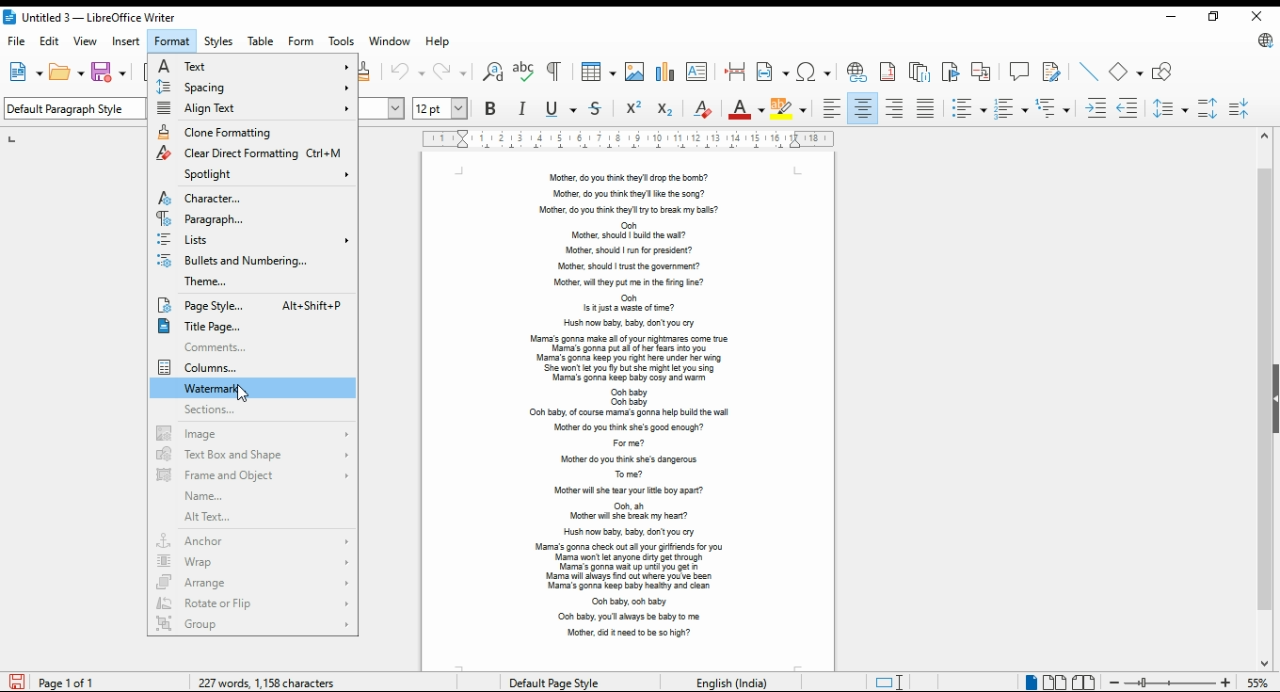 This screenshot has width=1280, height=692. I want to click on edit, so click(51, 43).